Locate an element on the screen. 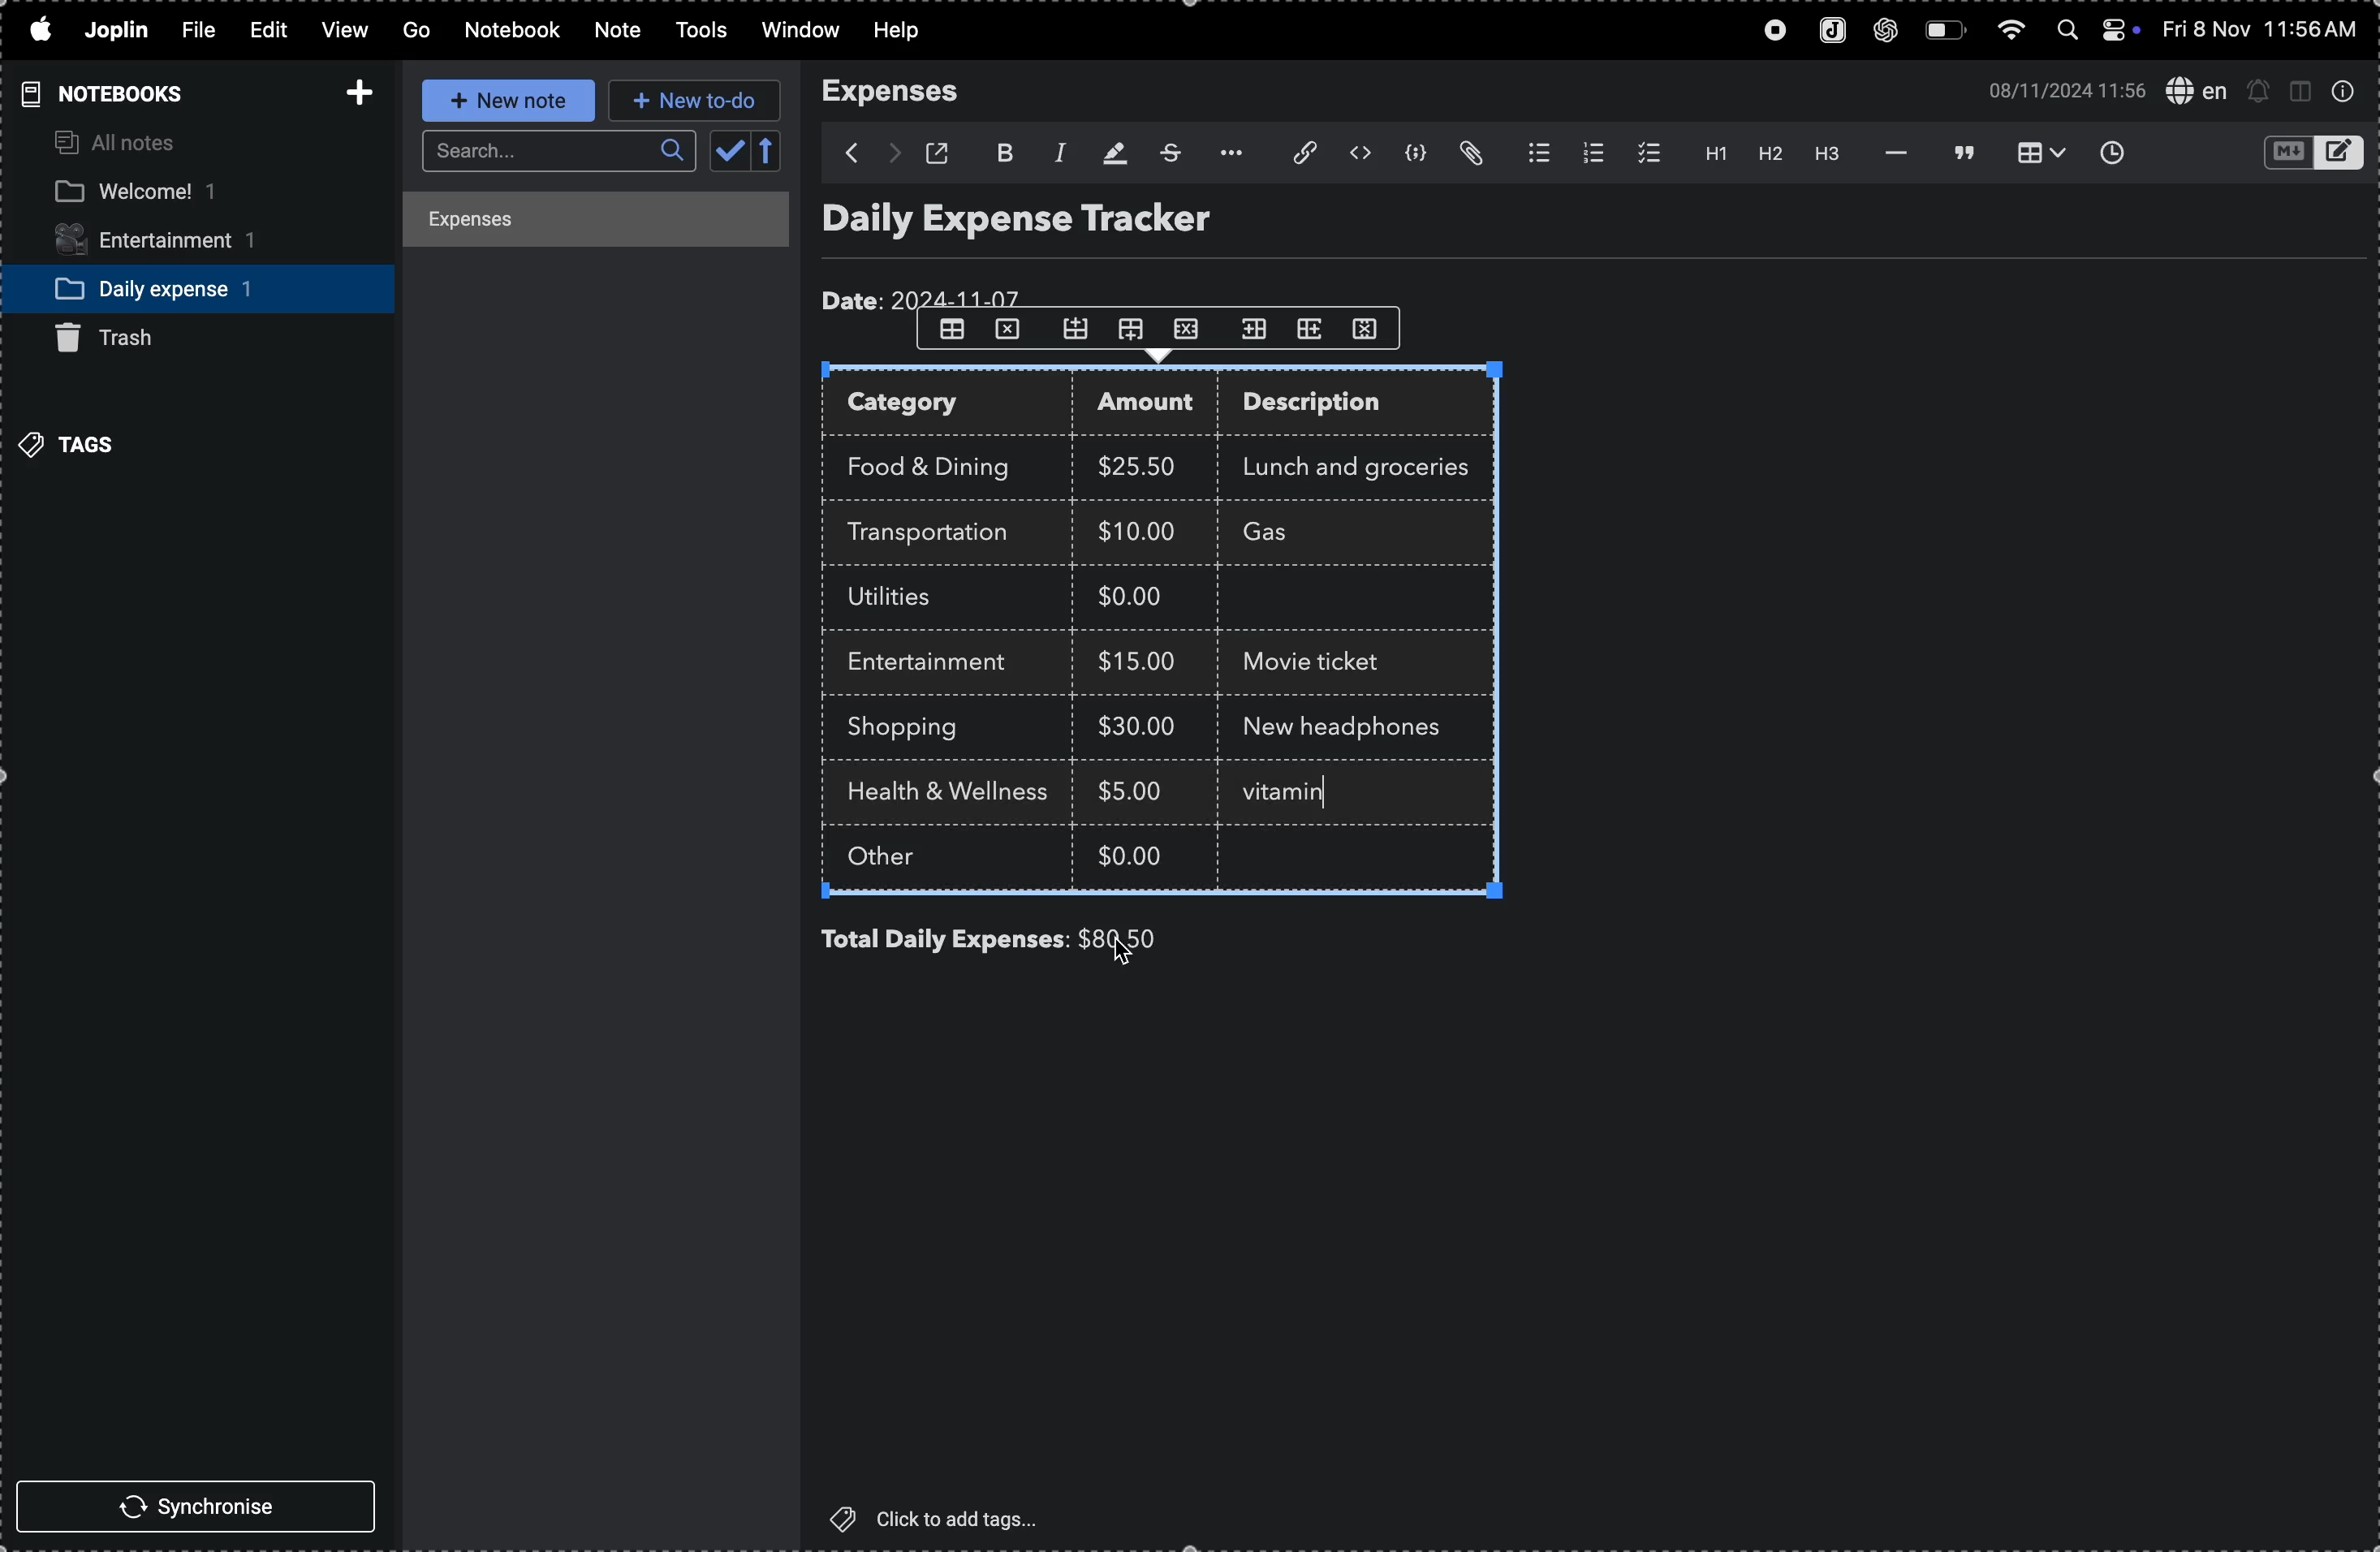  health and wellness is located at coordinates (957, 794).